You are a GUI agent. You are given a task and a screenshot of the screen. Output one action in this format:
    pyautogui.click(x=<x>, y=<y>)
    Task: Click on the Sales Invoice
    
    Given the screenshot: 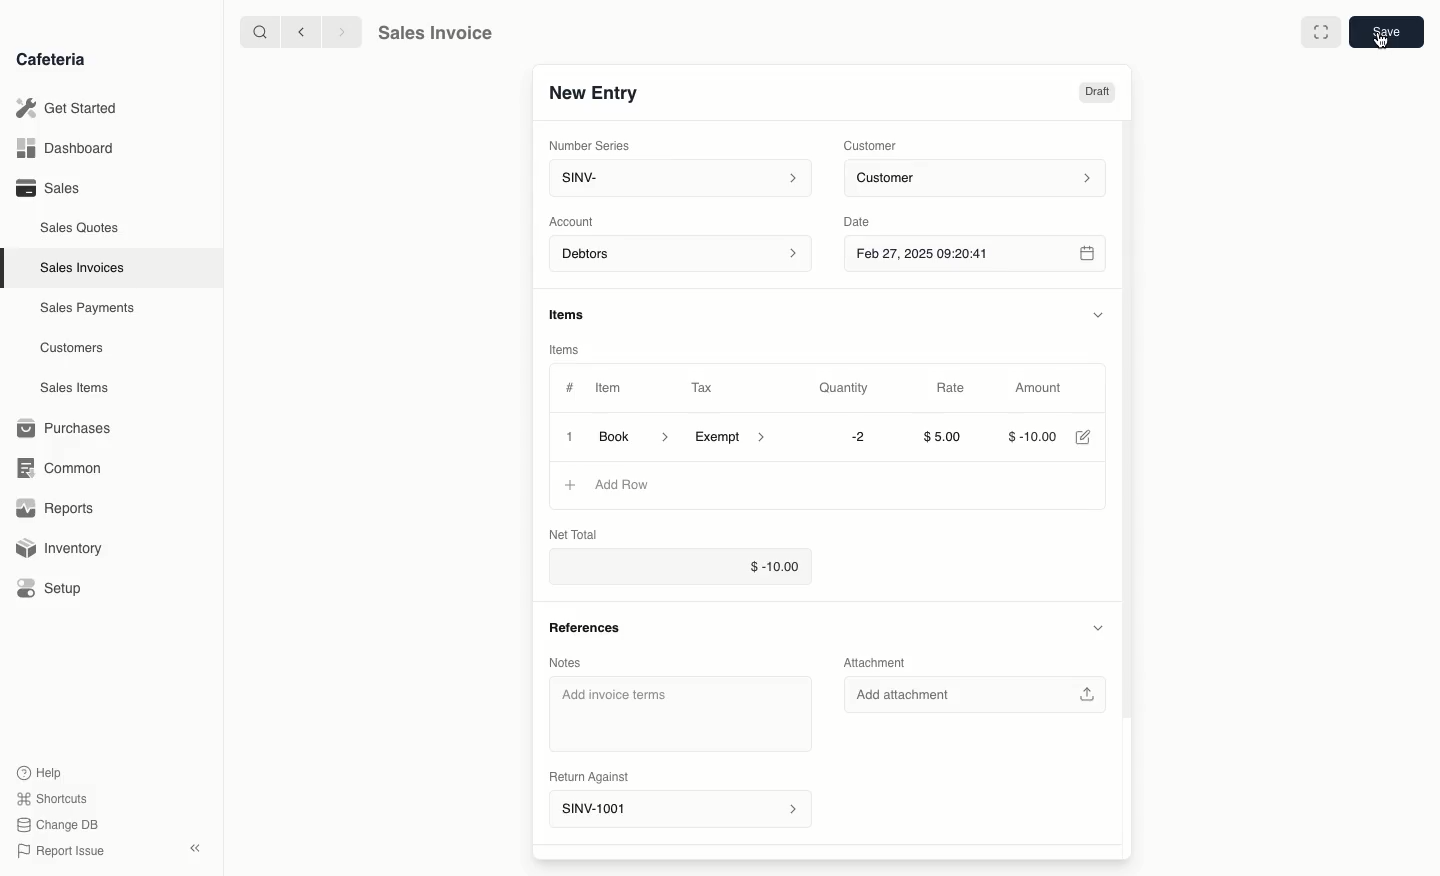 What is the action you would take?
    pyautogui.click(x=435, y=33)
    